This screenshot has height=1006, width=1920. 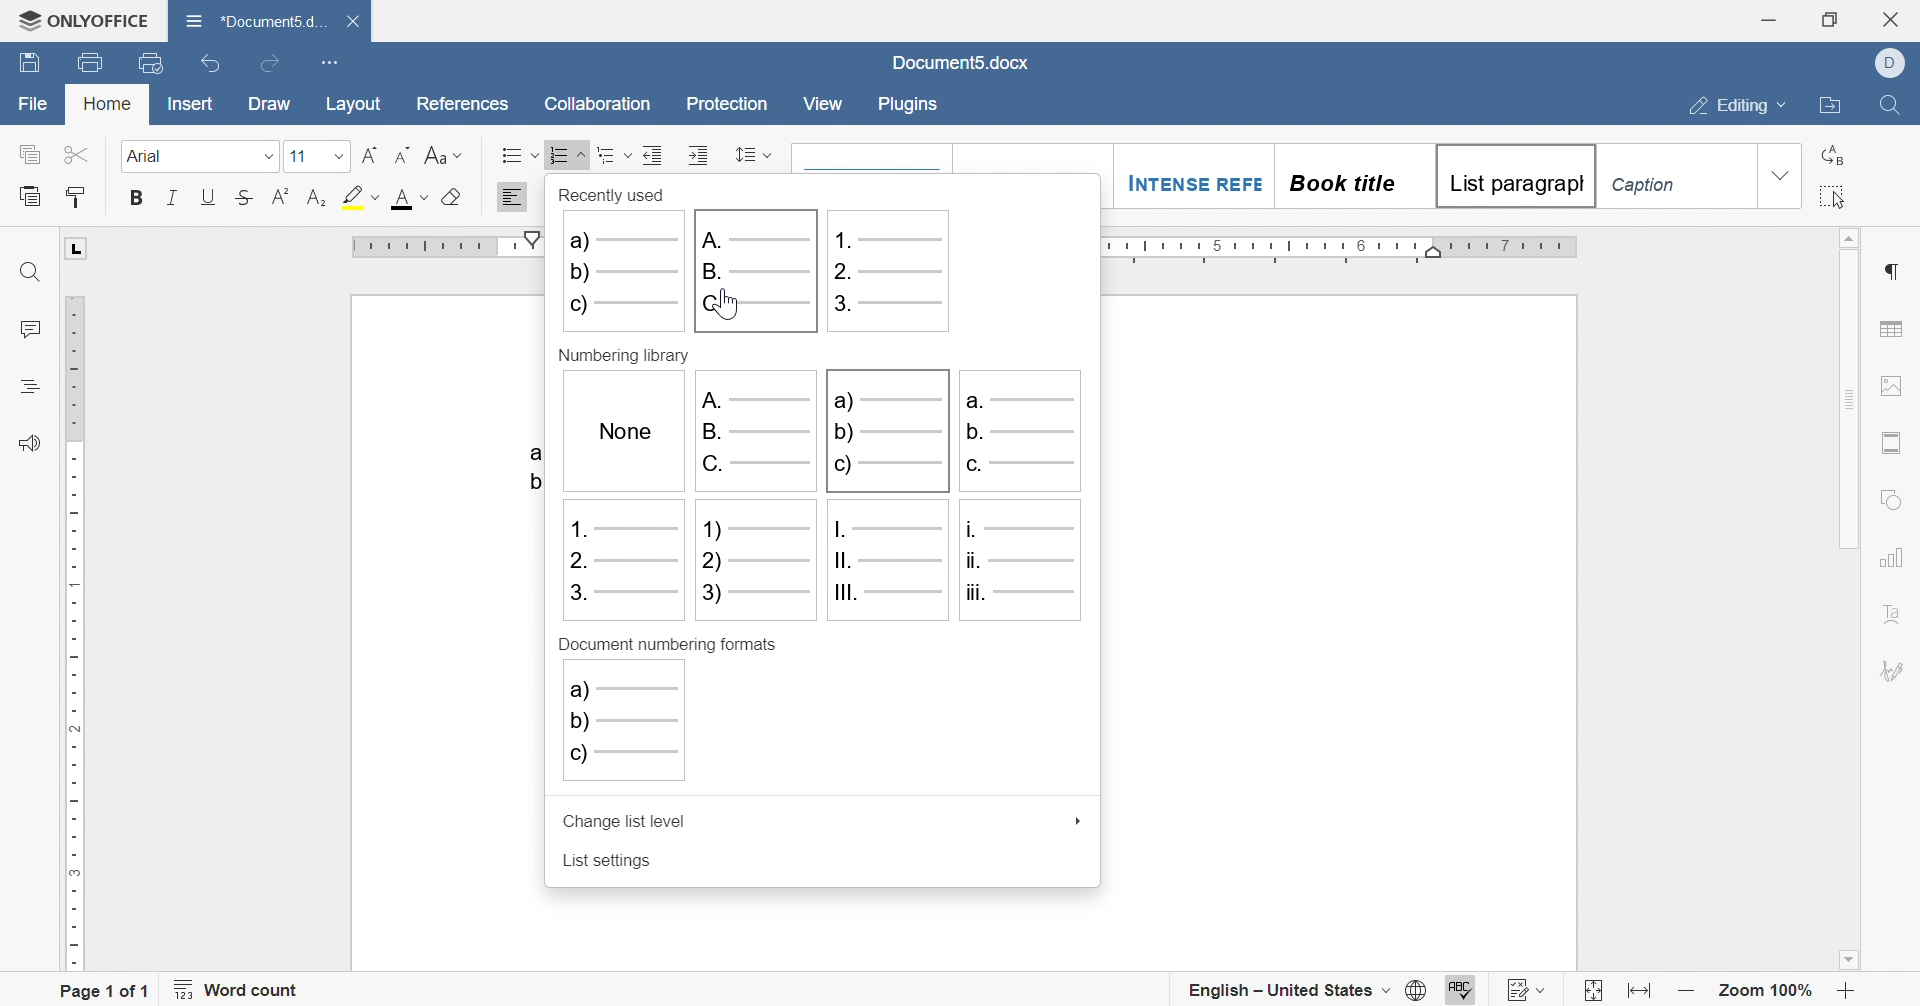 What do you see at coordinates (906, 105) in the screenshot?
I see `plugins` at bounding box center [906, 105].